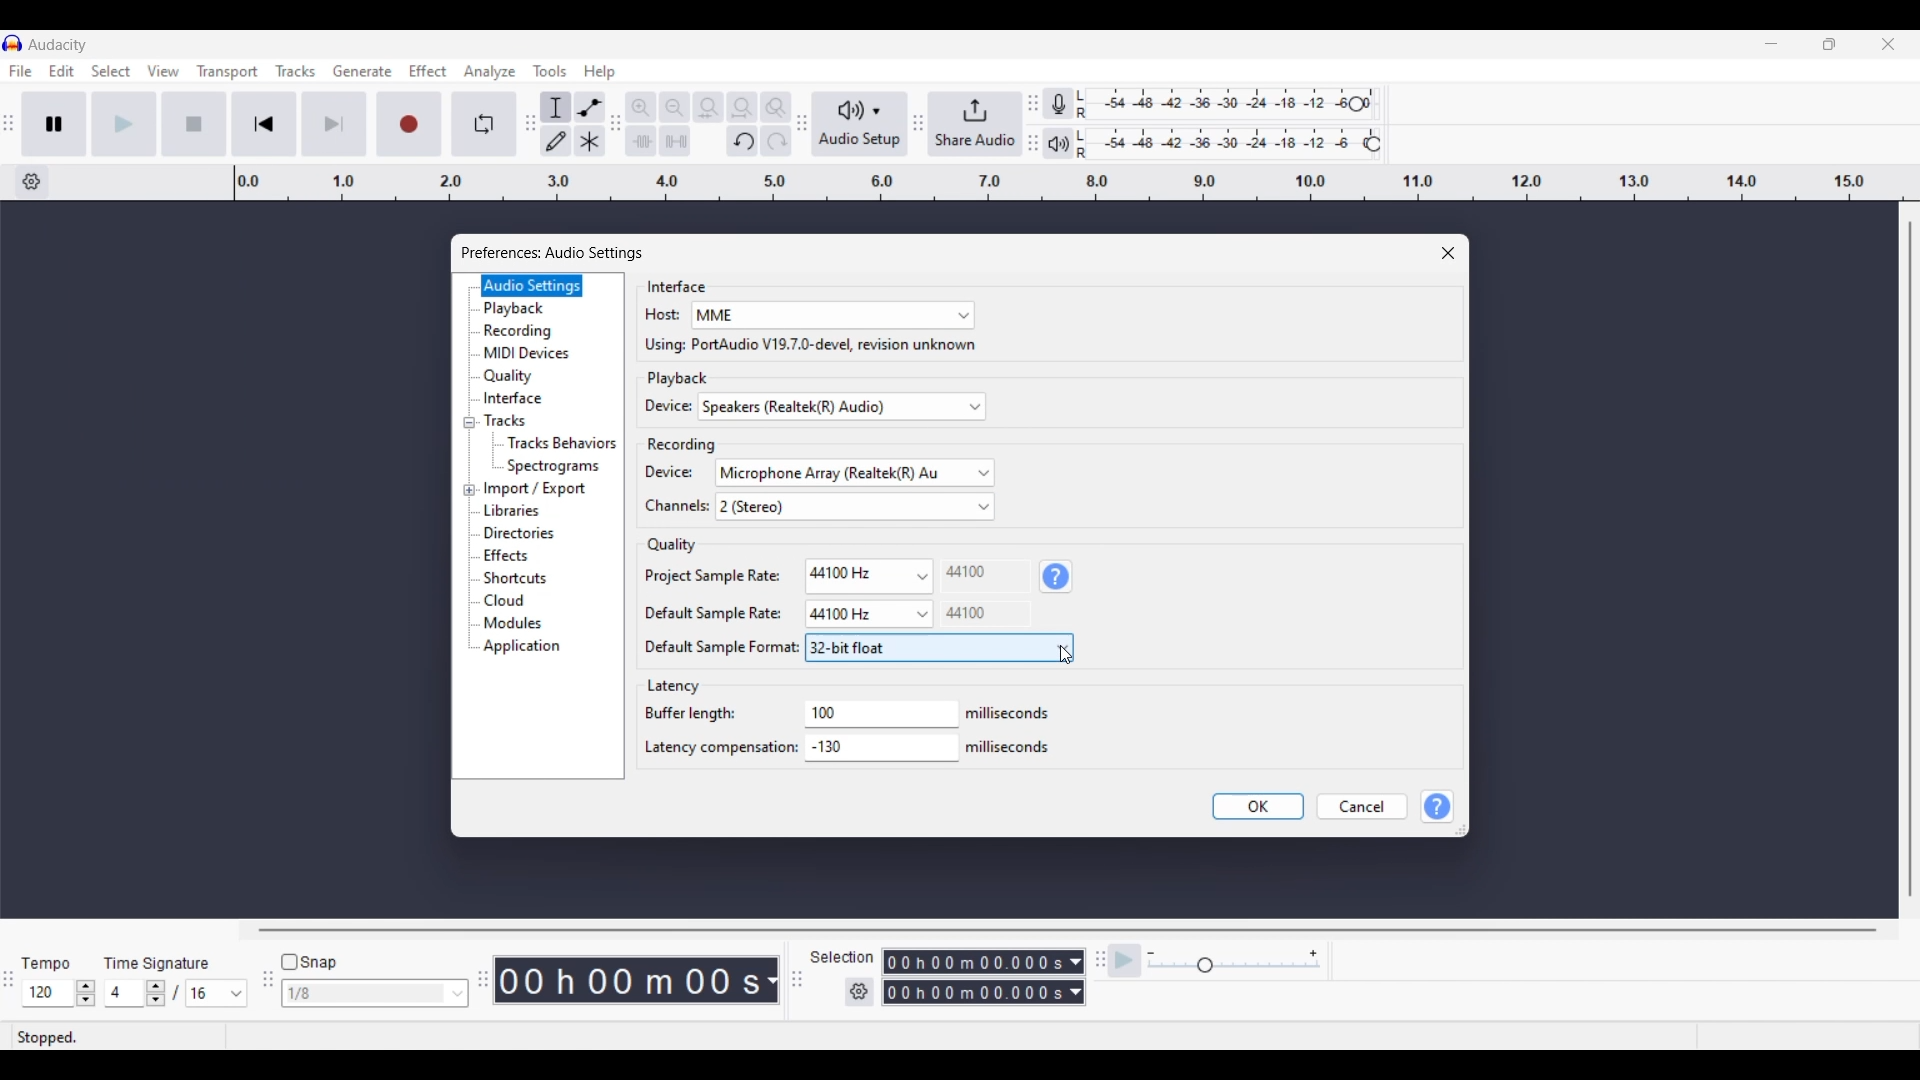 The image size is (1920, 1080). What do you see at coordinates (563, 442) in the screenshot?
I see `Track behaviours` at bounding box center [563, 442].